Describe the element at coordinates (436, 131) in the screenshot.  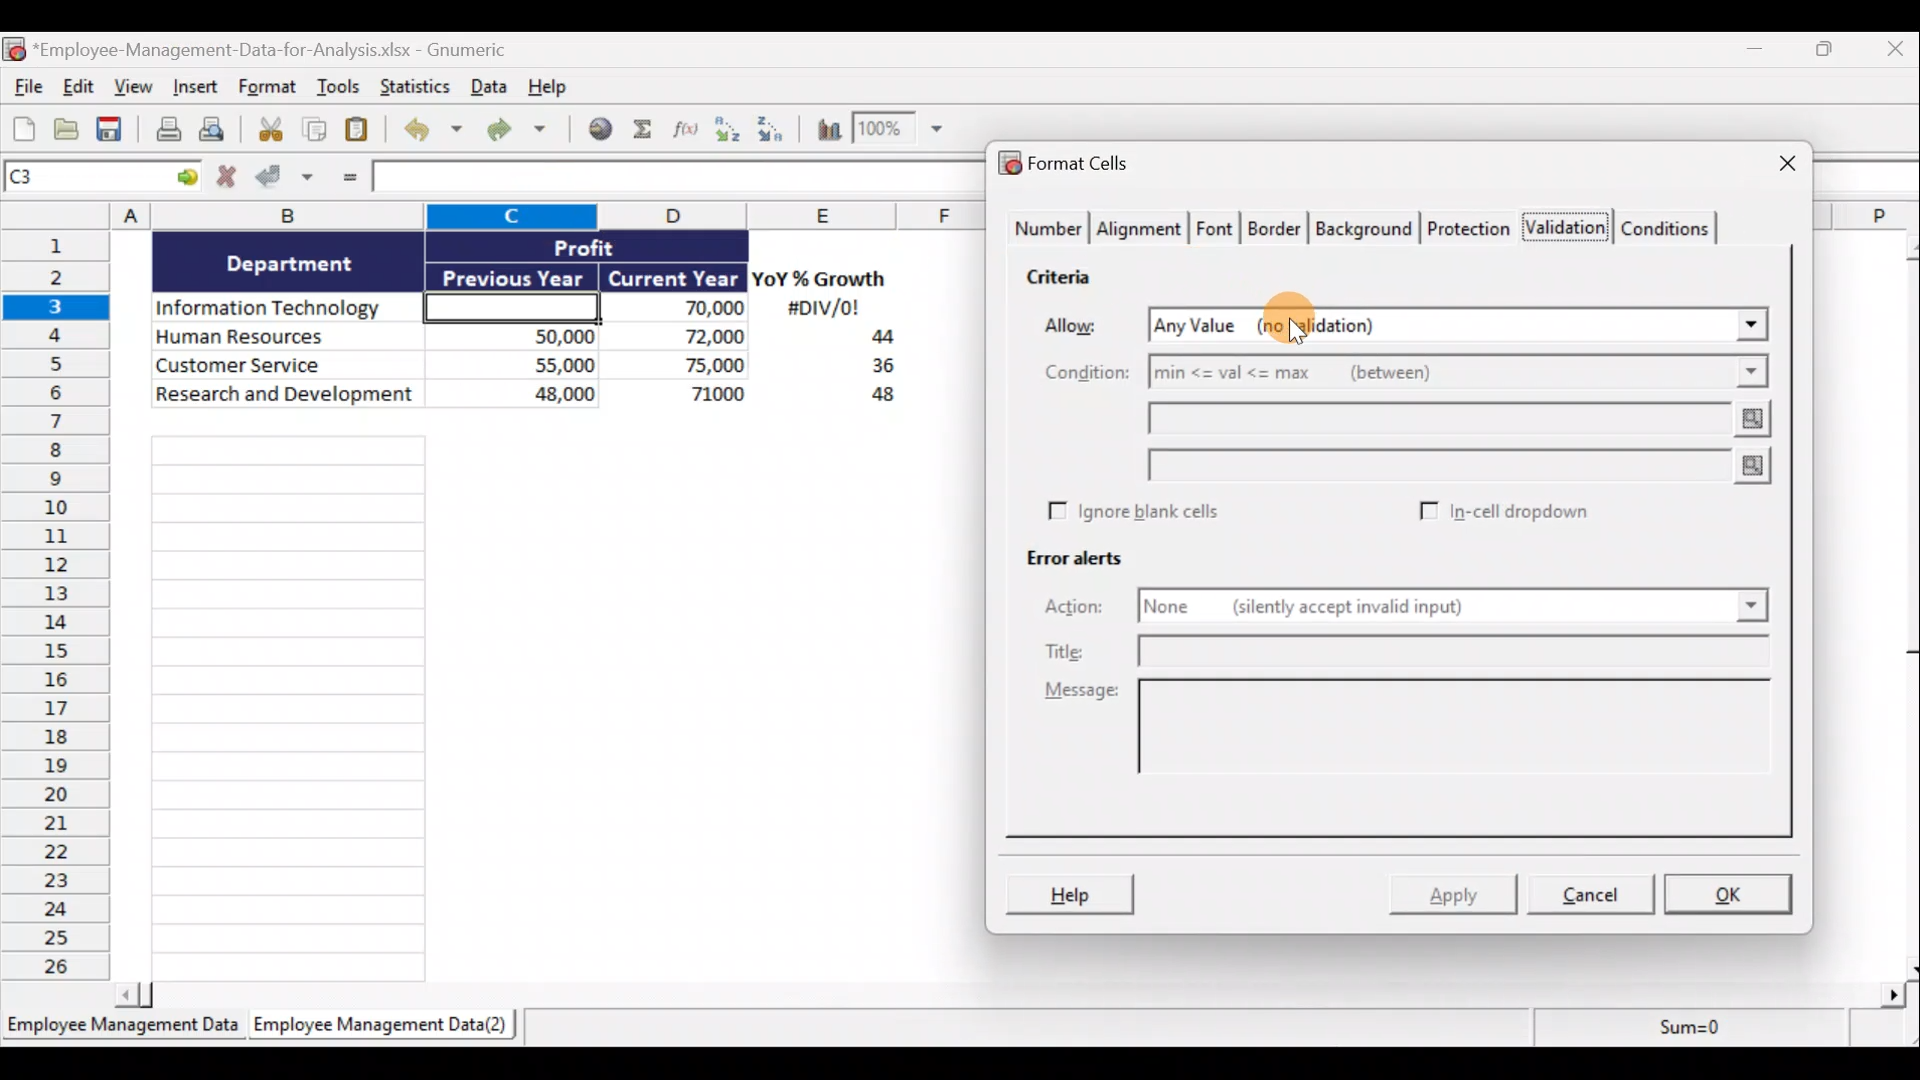
I see `Undo last action` at that location.